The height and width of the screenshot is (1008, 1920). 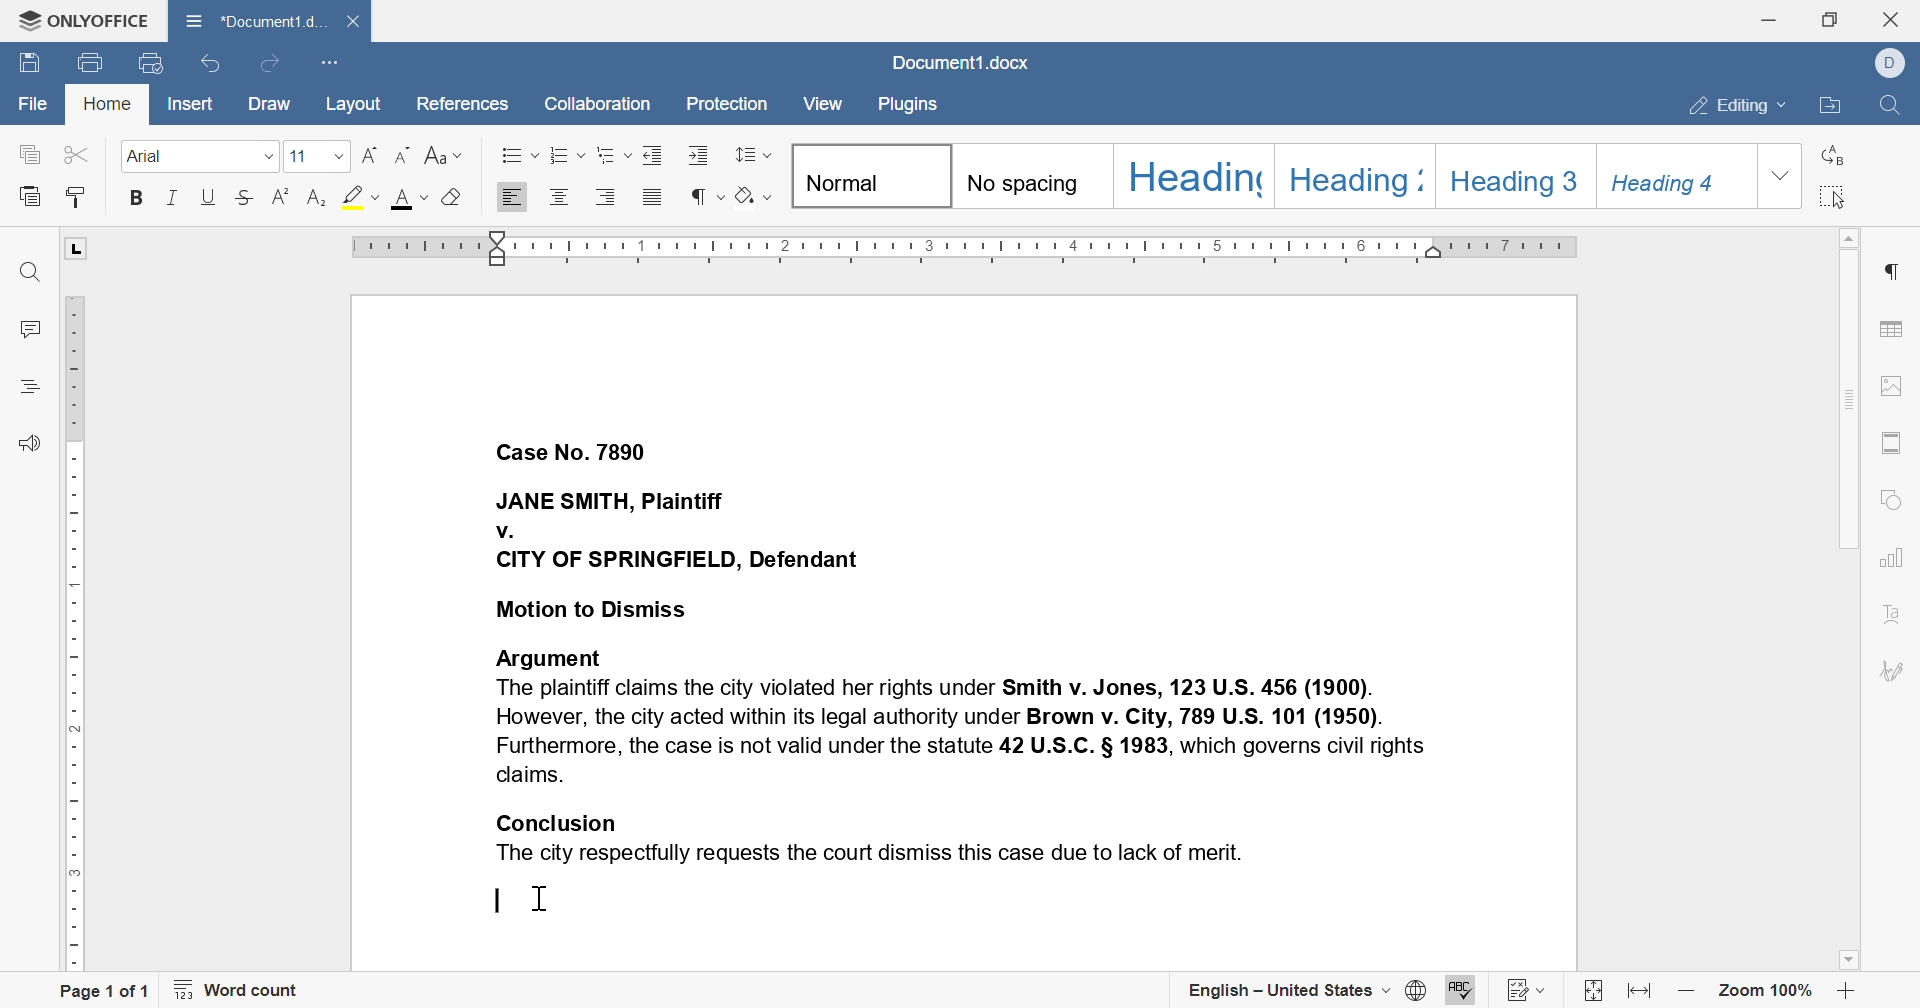 I want to click on paste, so click(x=33, y=196).